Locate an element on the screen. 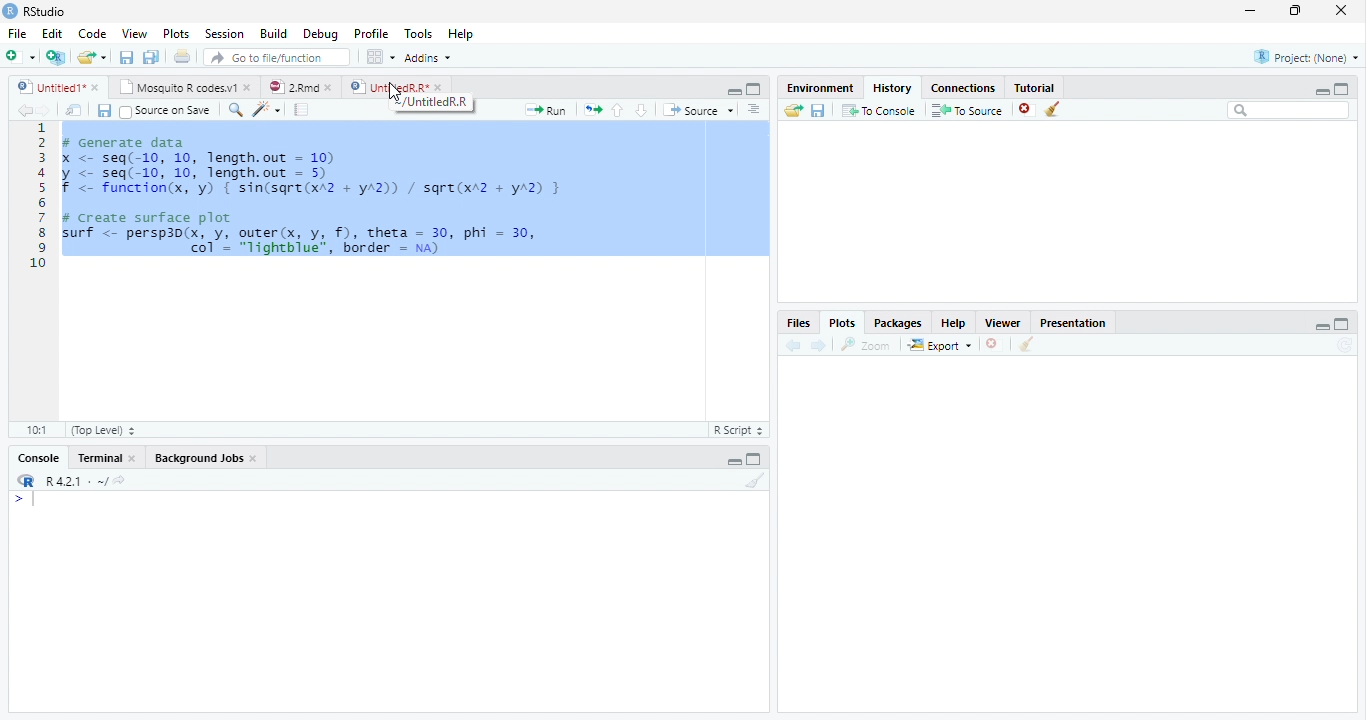  Terminal is located at coordinates (99, 458).